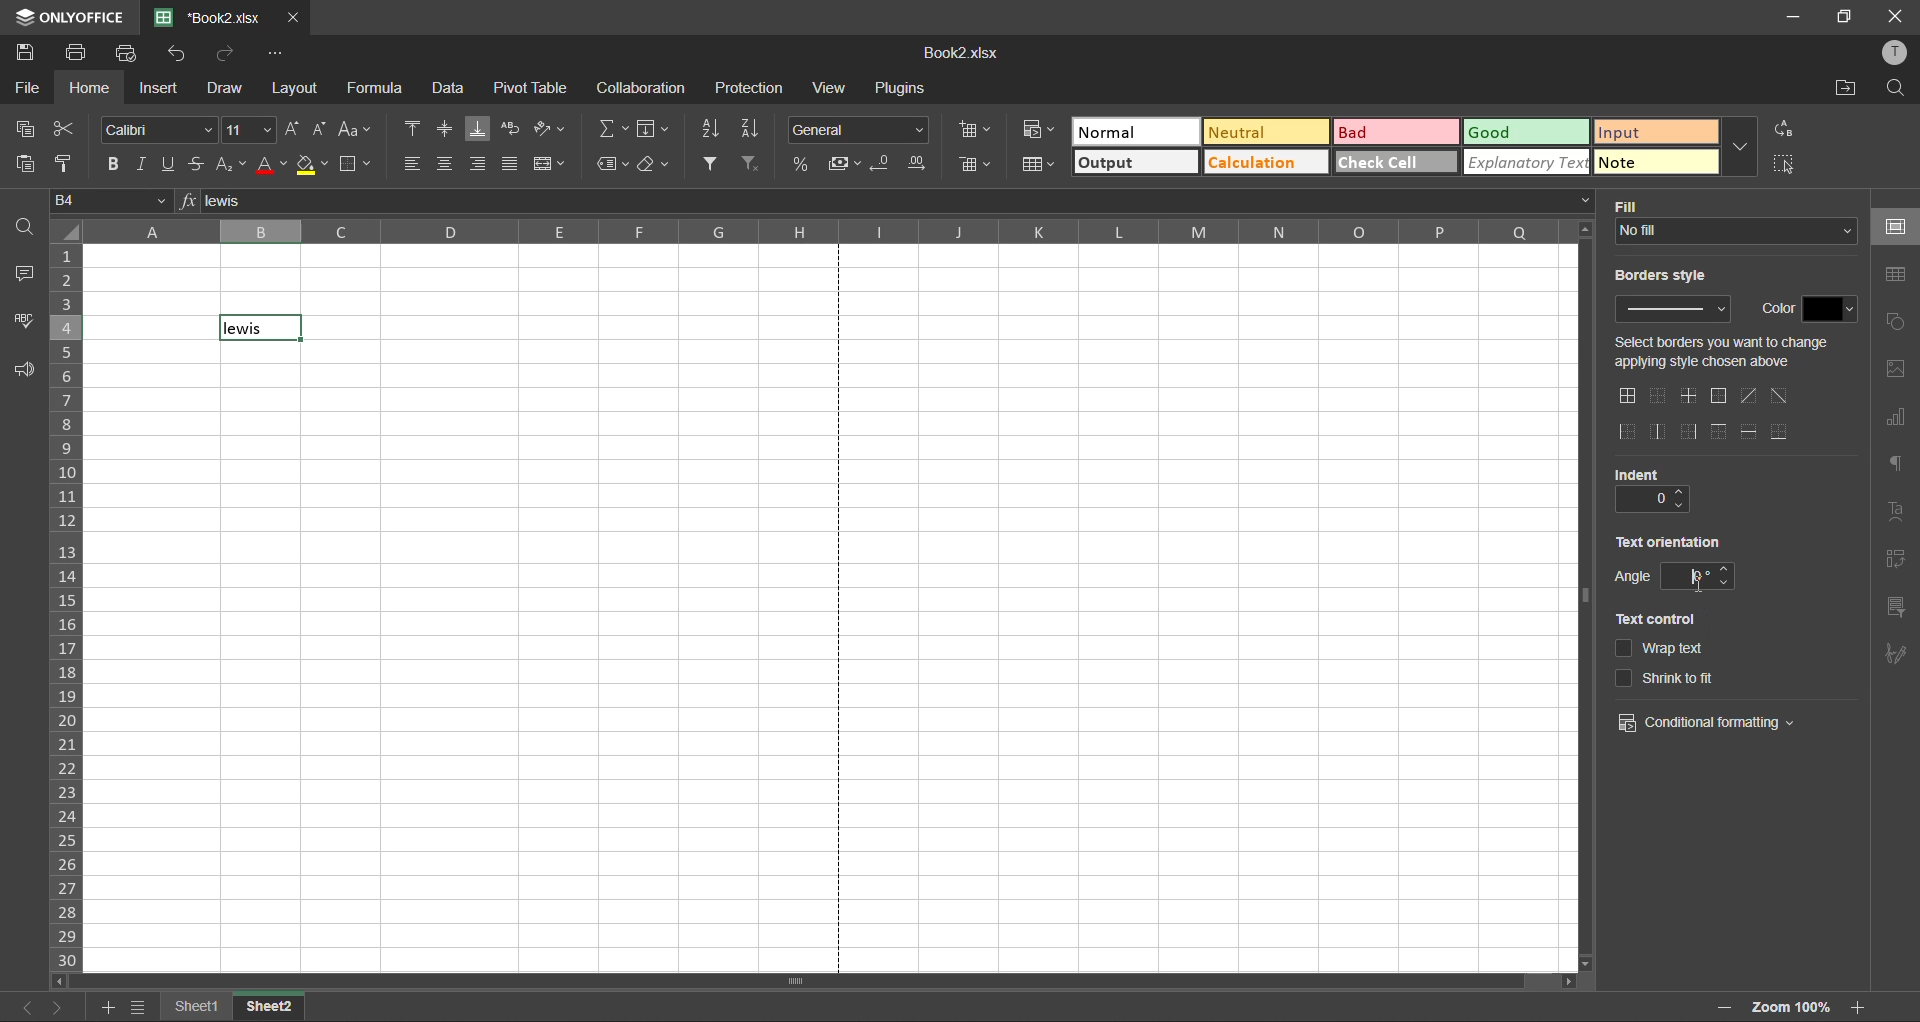 The width and height of the screenshot is (1920, 1022). I want to click on borders, so click(361, 165).